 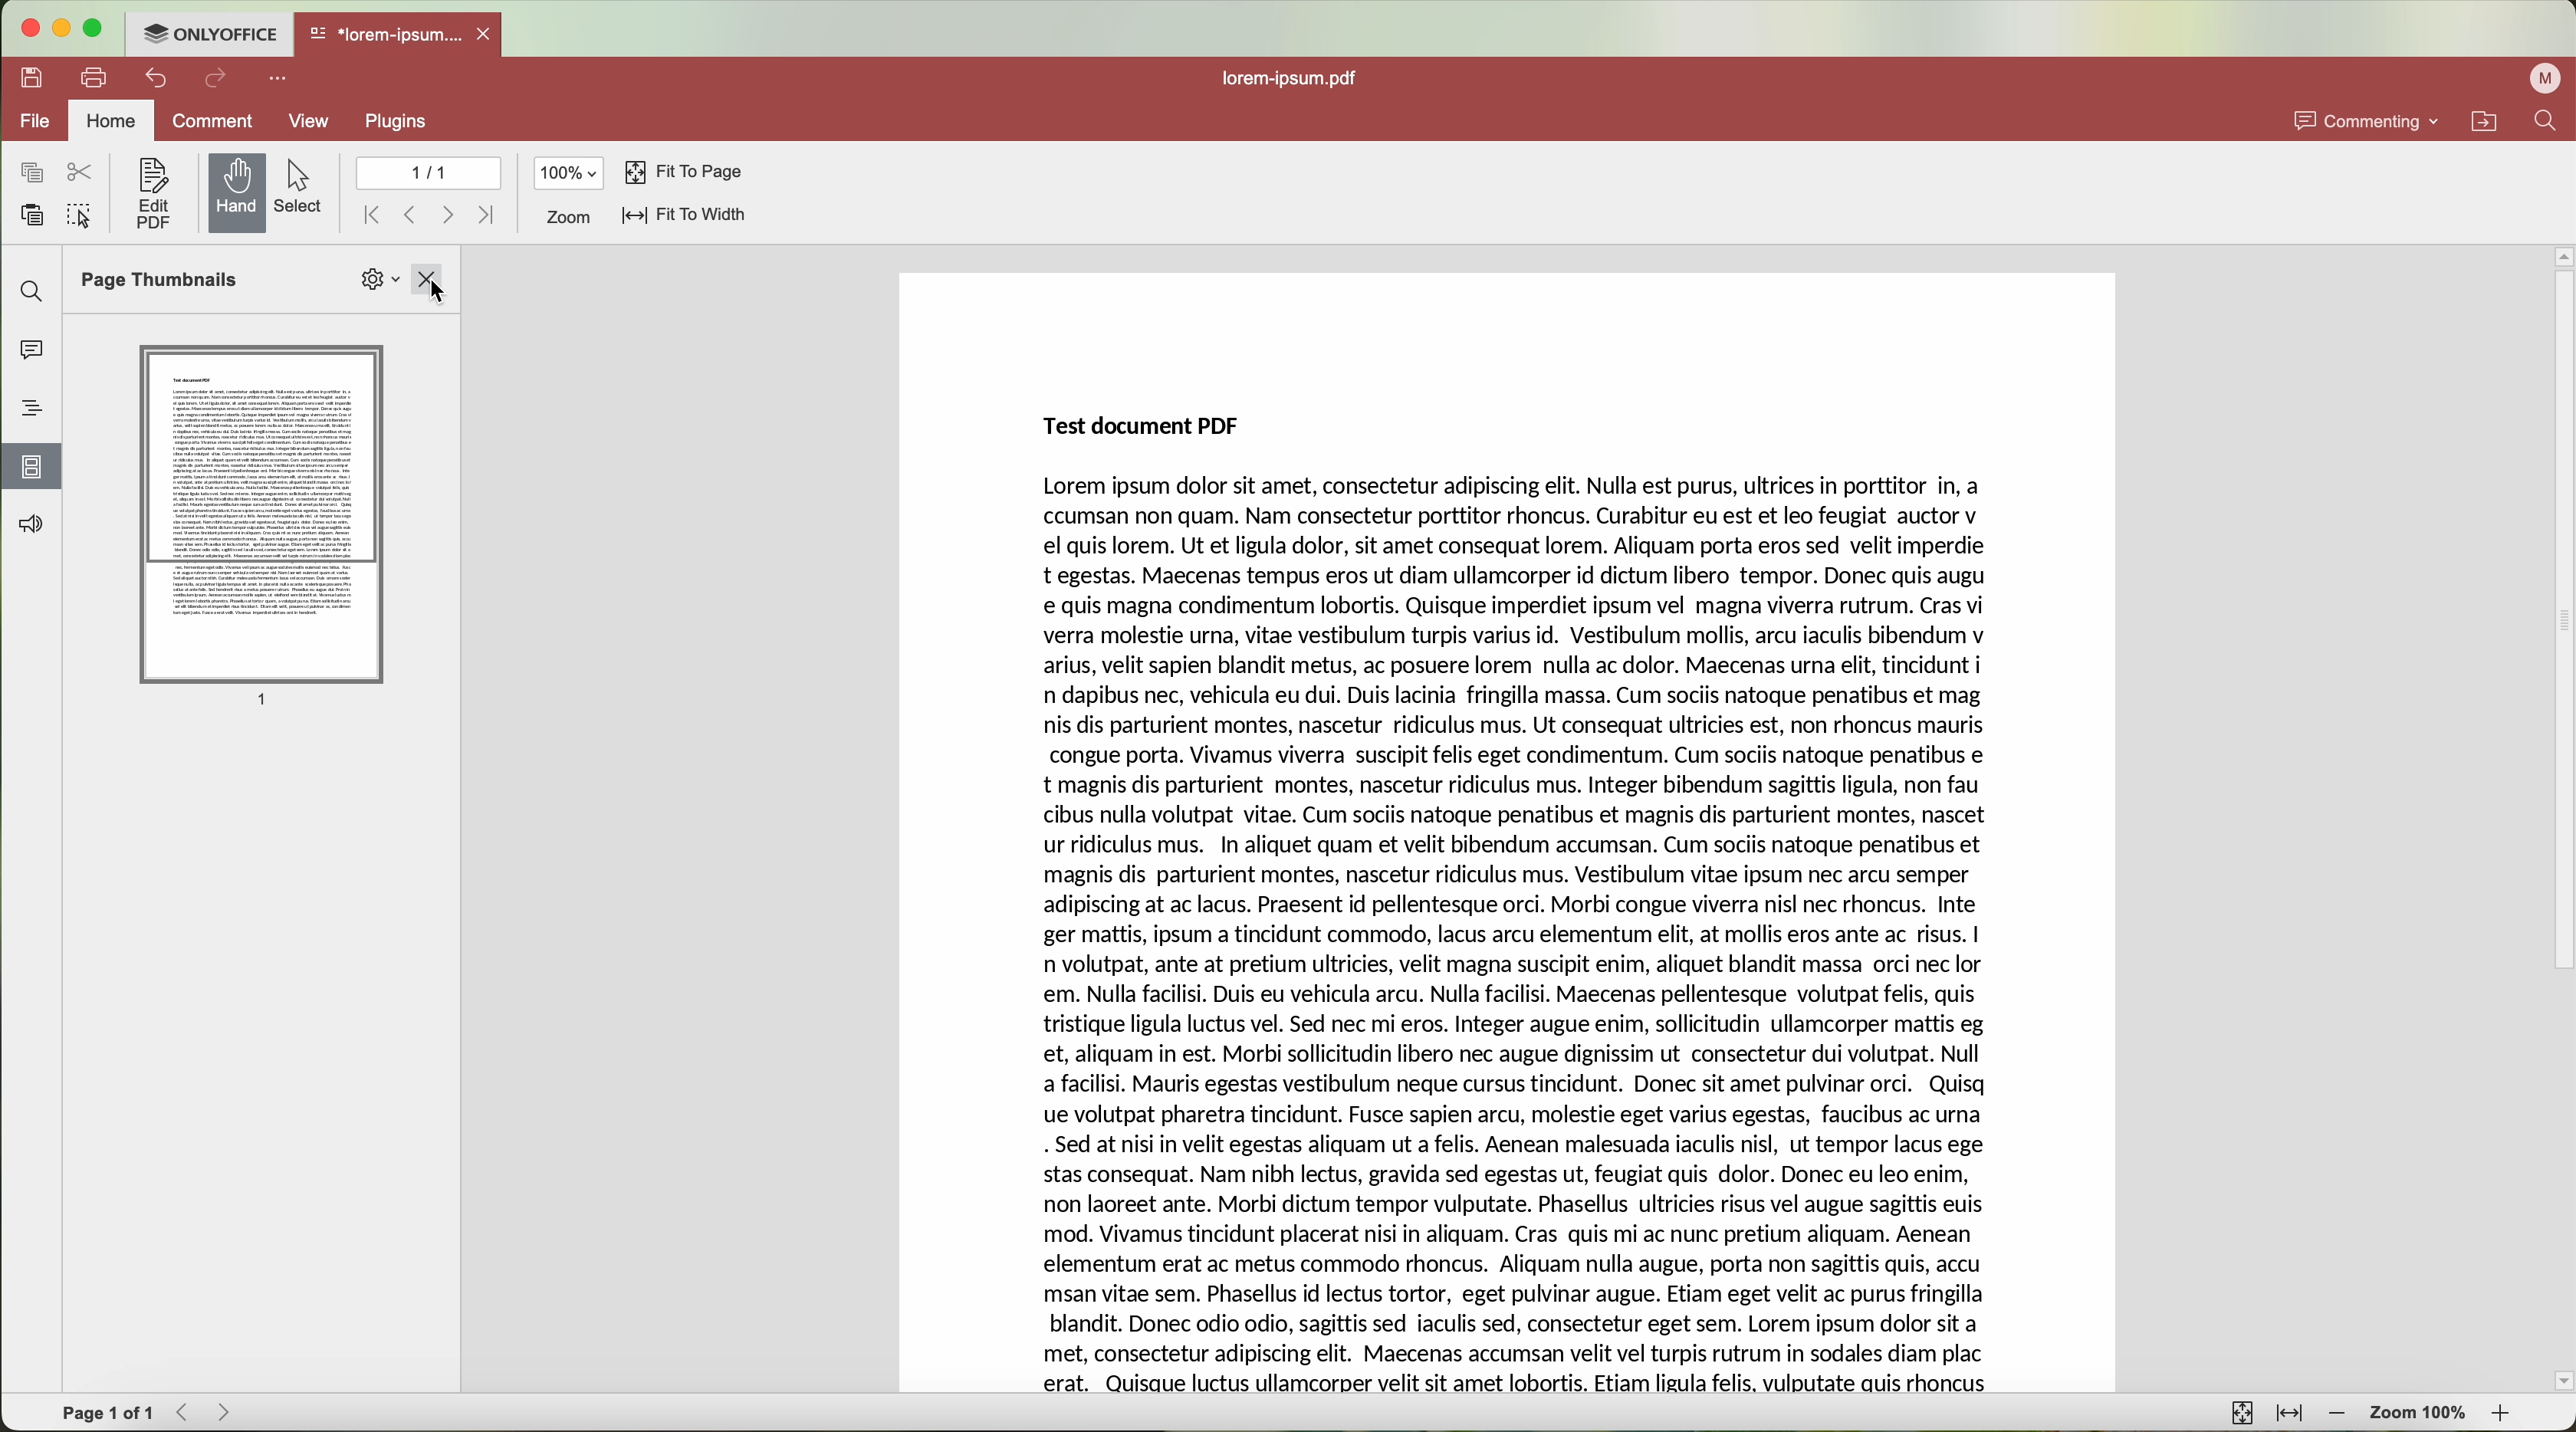 I want to click on copy, so click(x=27, y=172).